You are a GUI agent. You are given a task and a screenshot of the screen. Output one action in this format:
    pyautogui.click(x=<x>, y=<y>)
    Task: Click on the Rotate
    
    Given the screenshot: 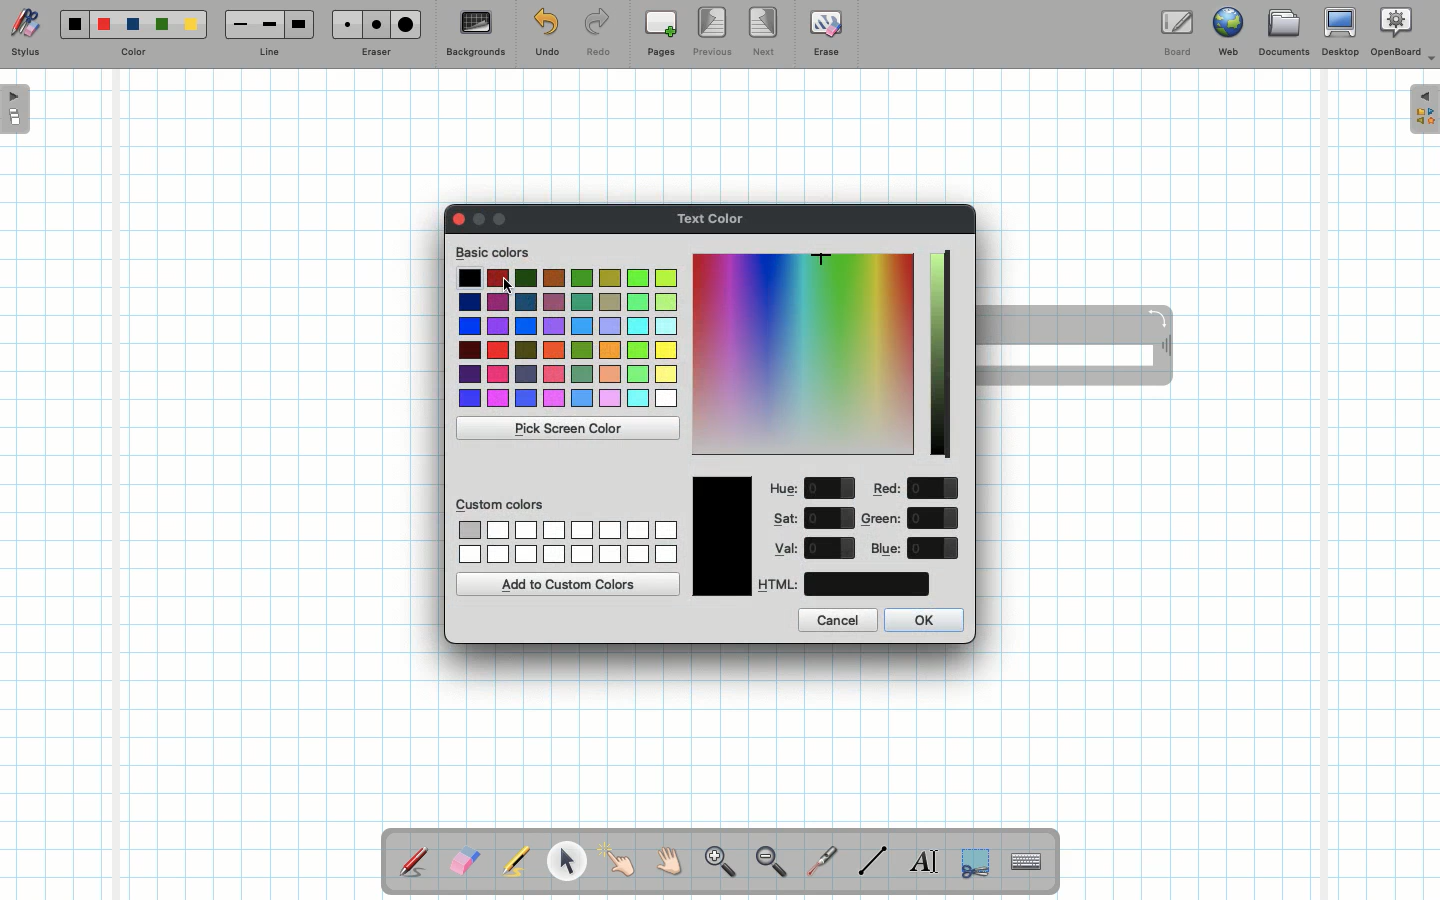 What is the action you would take?
    pyautogui.click(x=1157, y=317)
    